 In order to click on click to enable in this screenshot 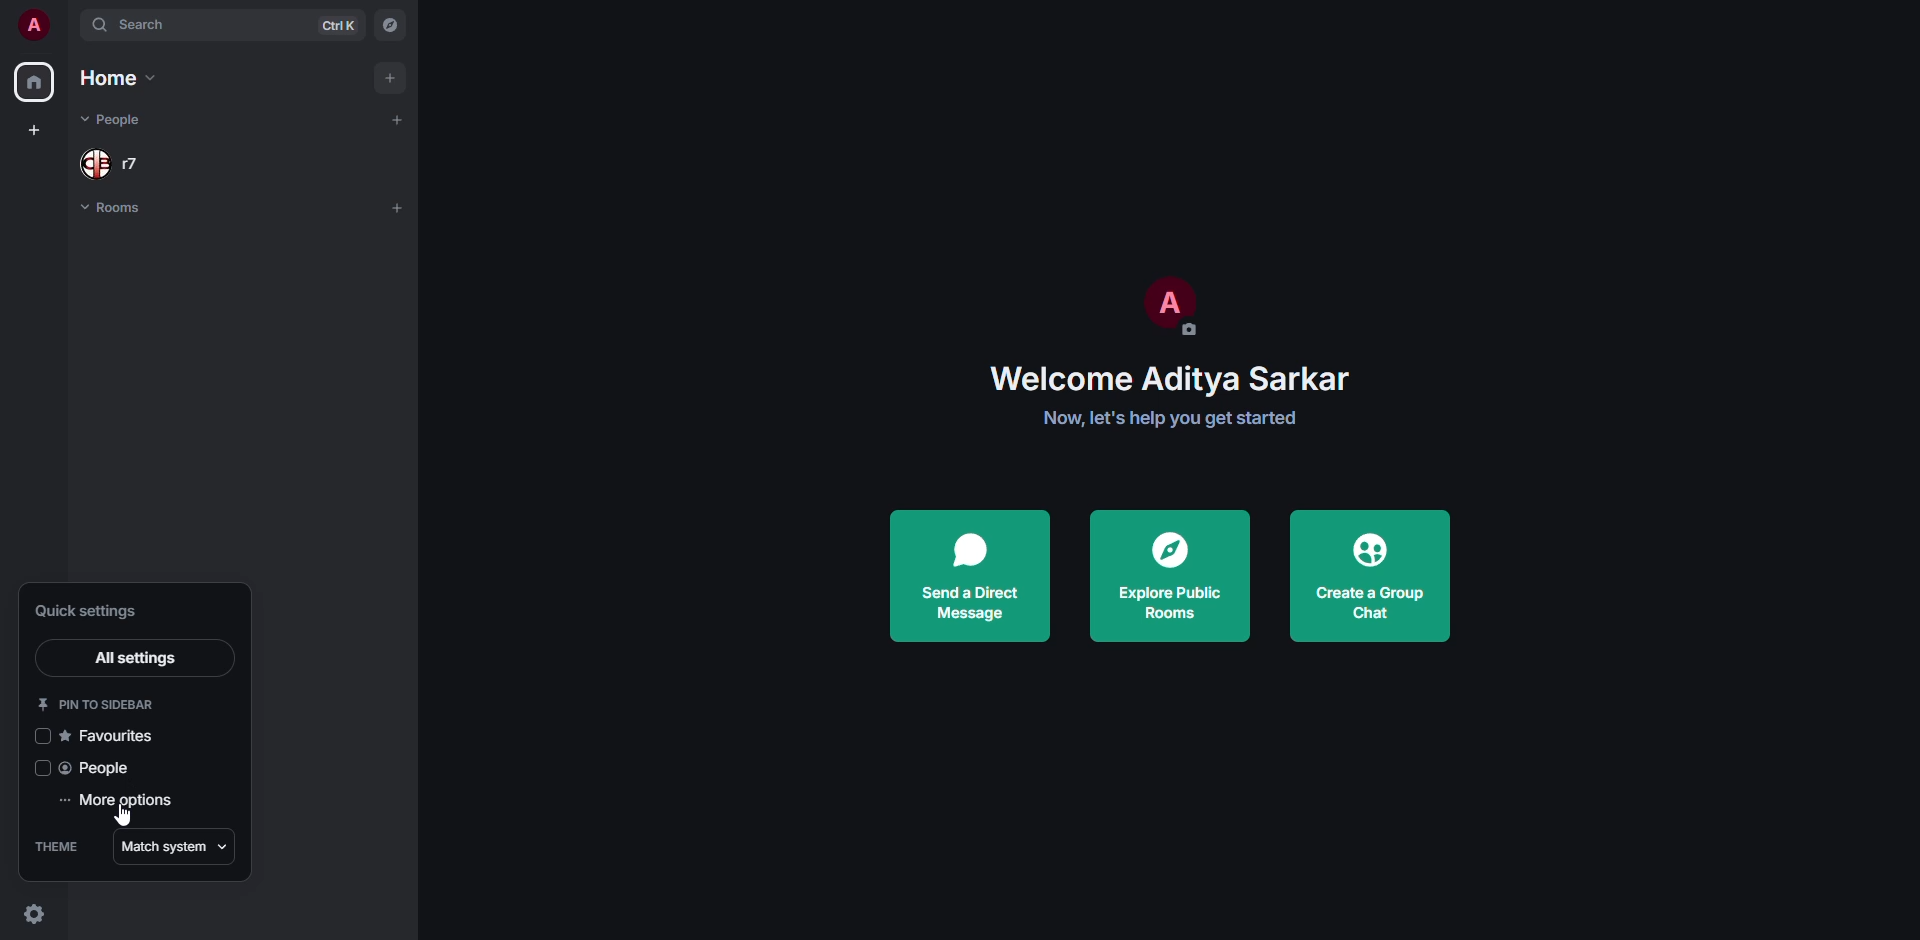, I will do `click(39, 737)`.